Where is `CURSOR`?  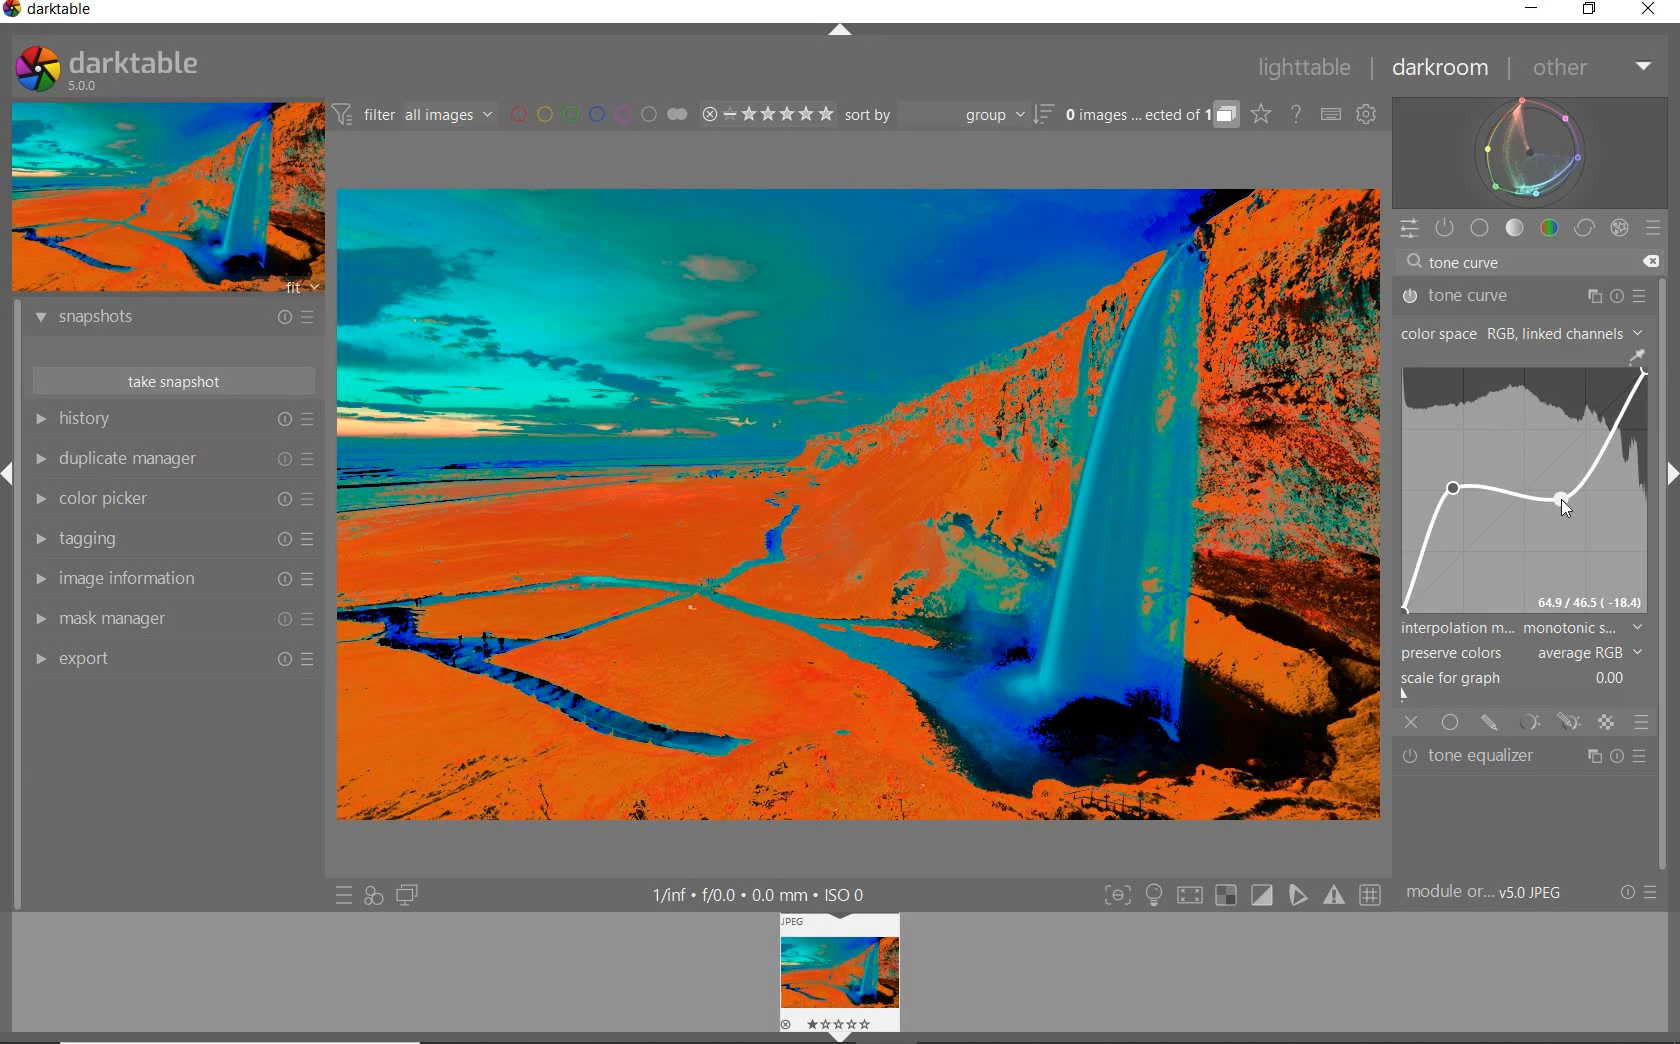
CURSOR is located at coordinates (1565, 503).